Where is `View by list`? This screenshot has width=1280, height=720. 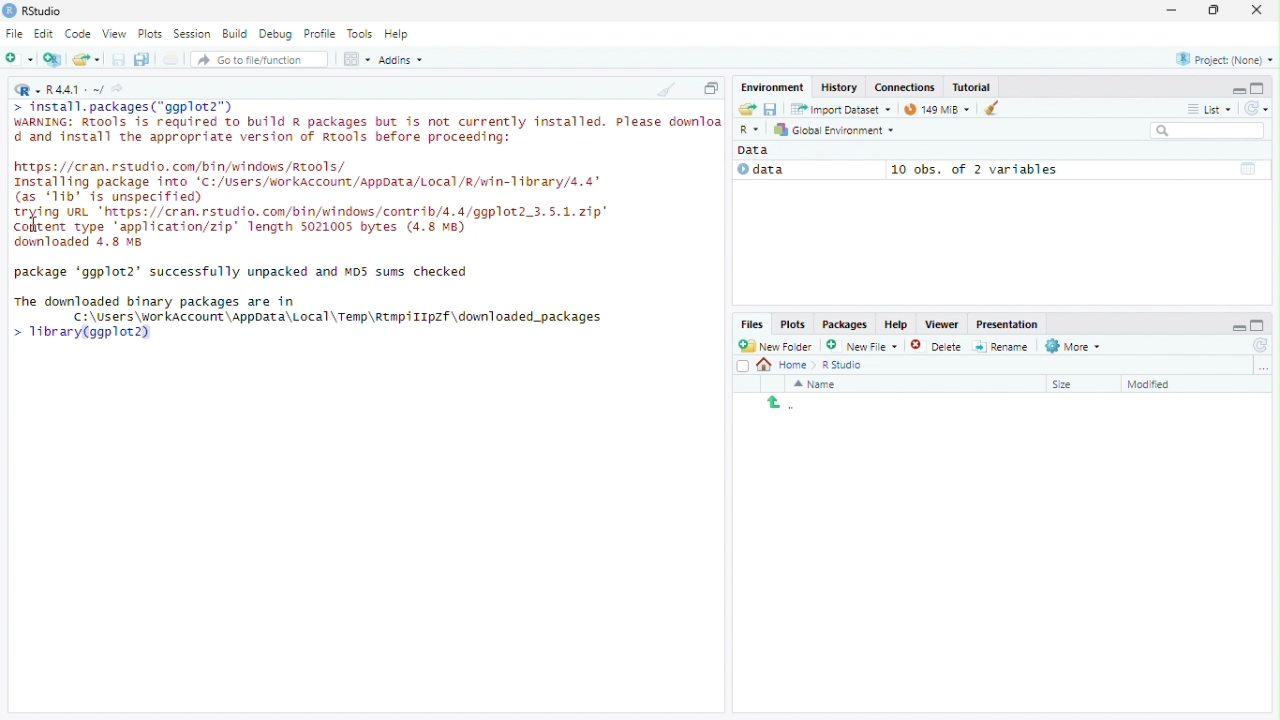
View by list is located at coordinates (1210, 109).